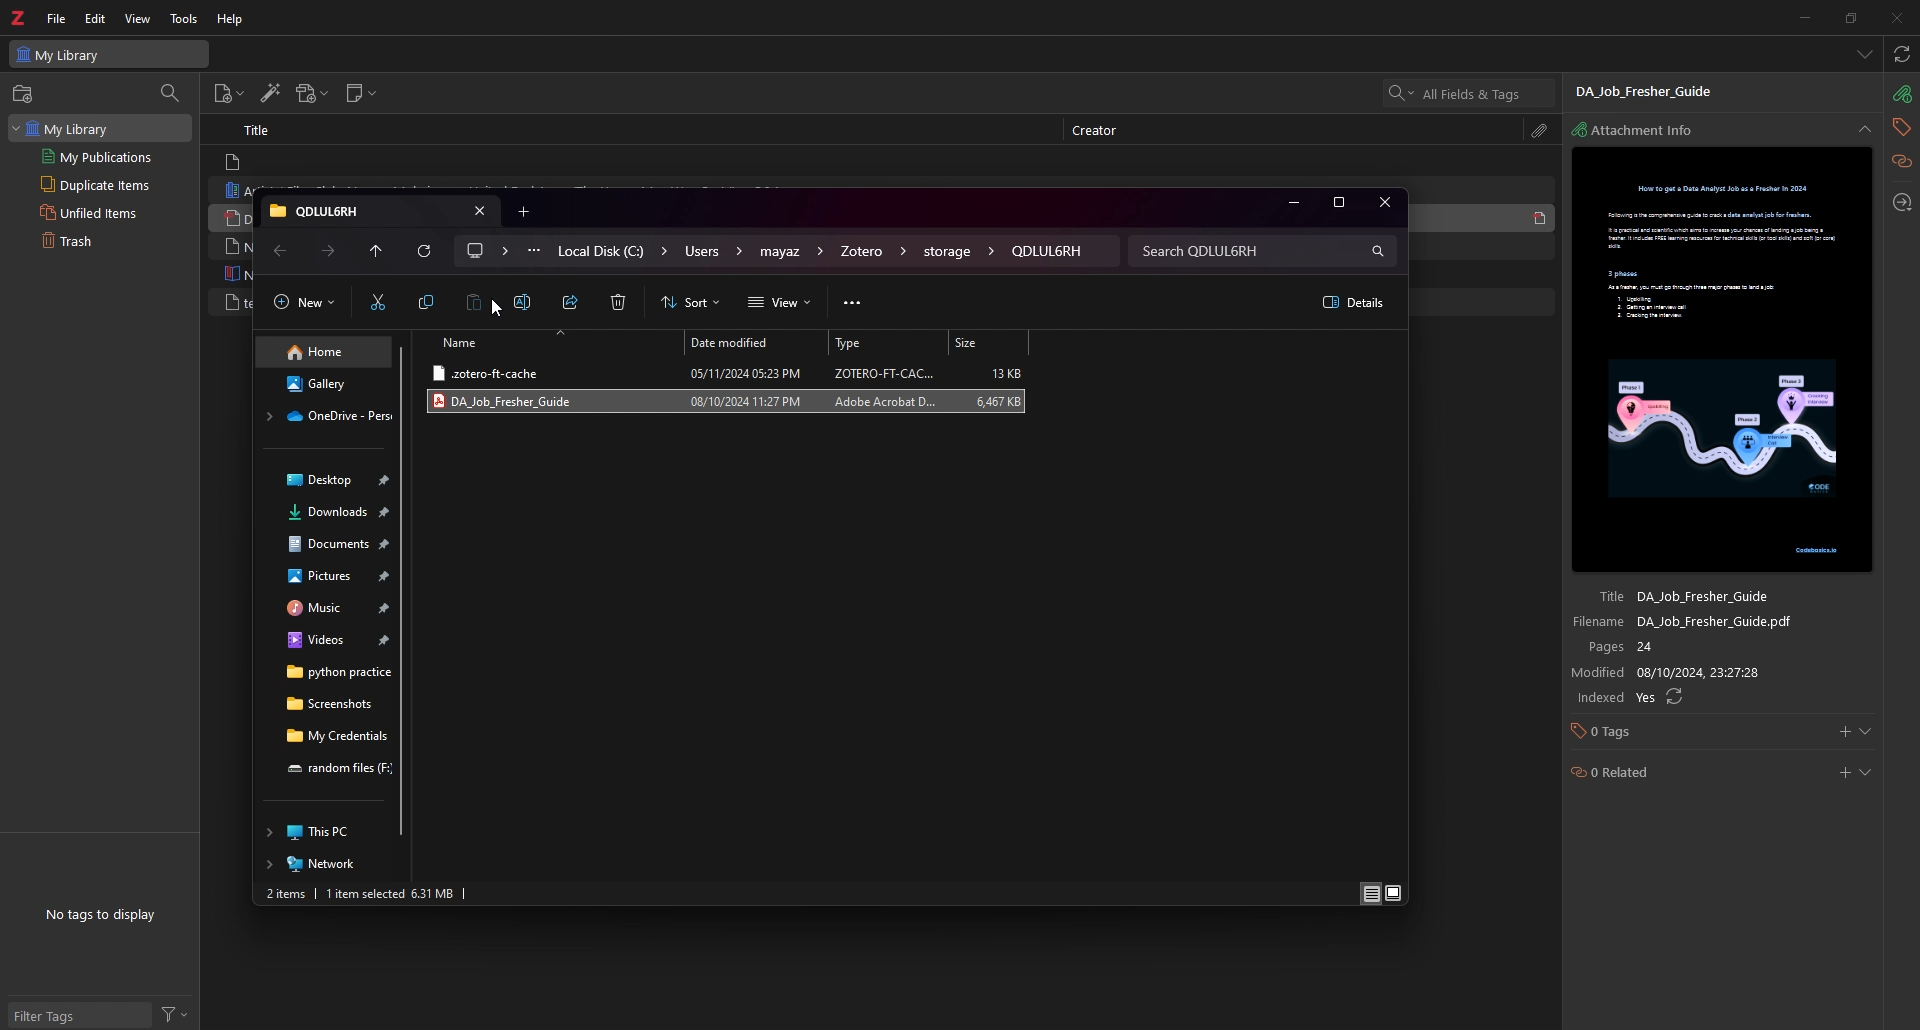  Describe the element at coordinates (887, 343) in the screenshot. I see `type` at that location.